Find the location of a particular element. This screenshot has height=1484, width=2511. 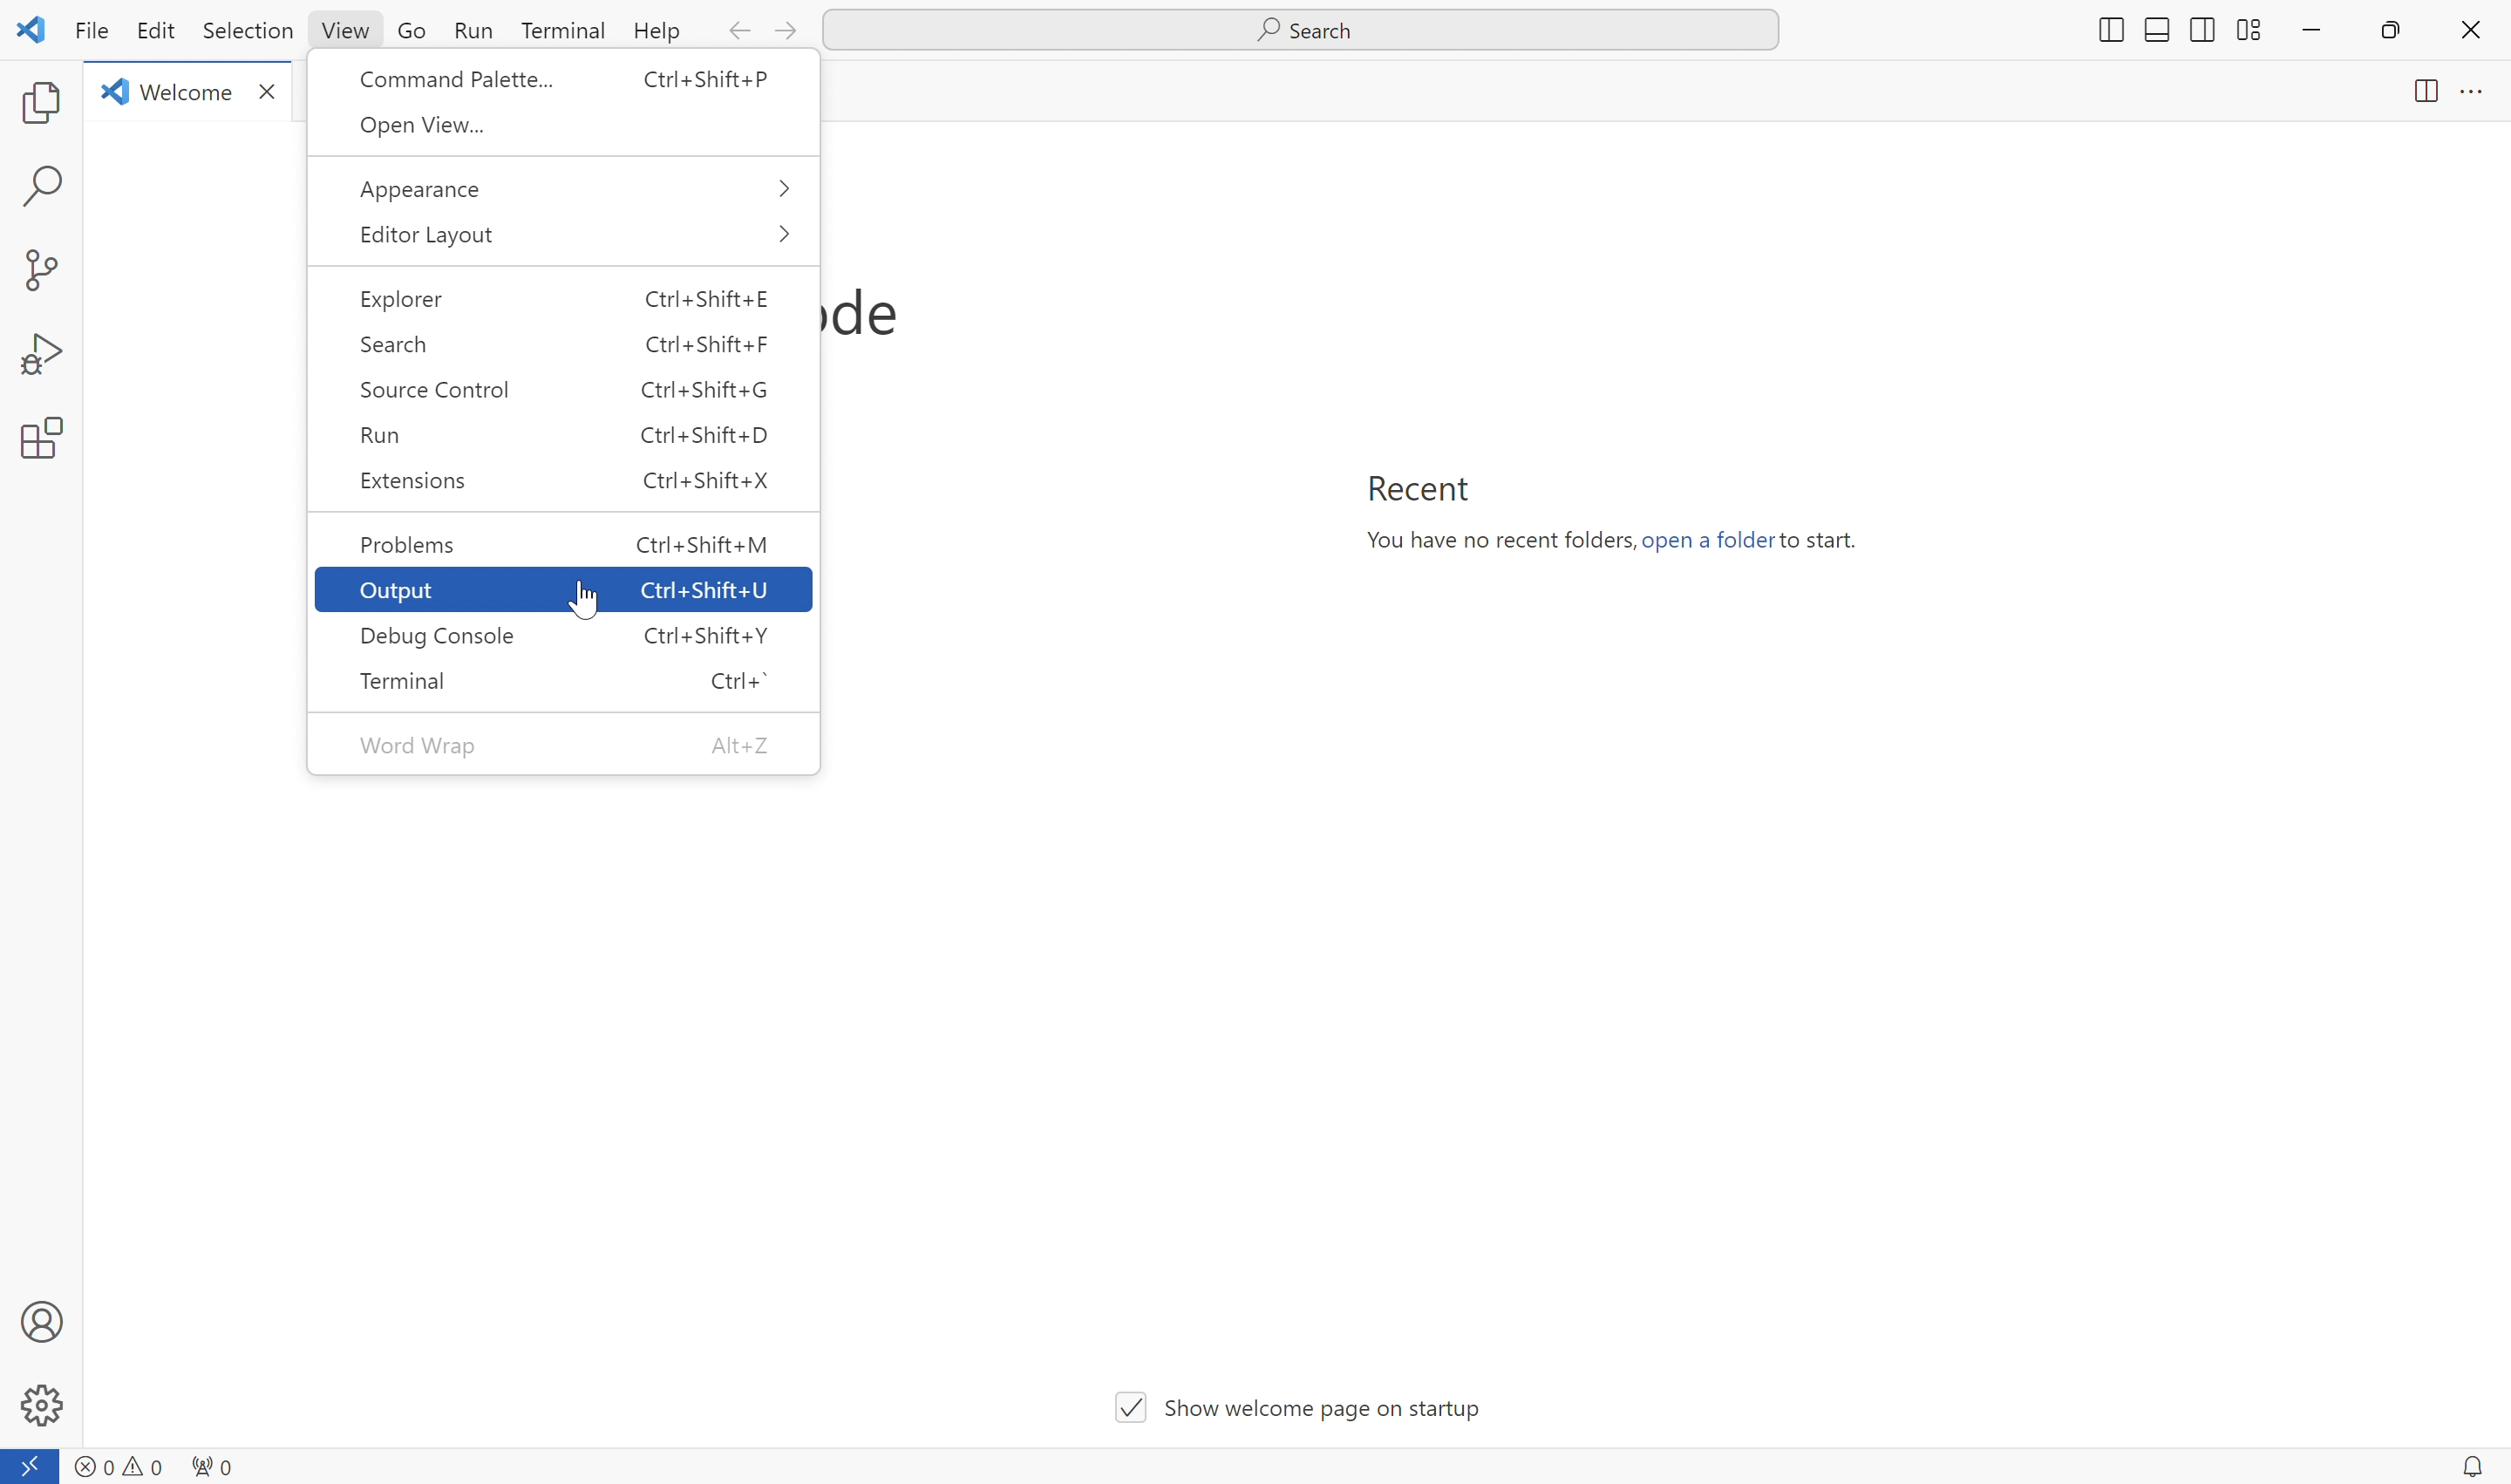

errors is located at coordinates (115, 1467).